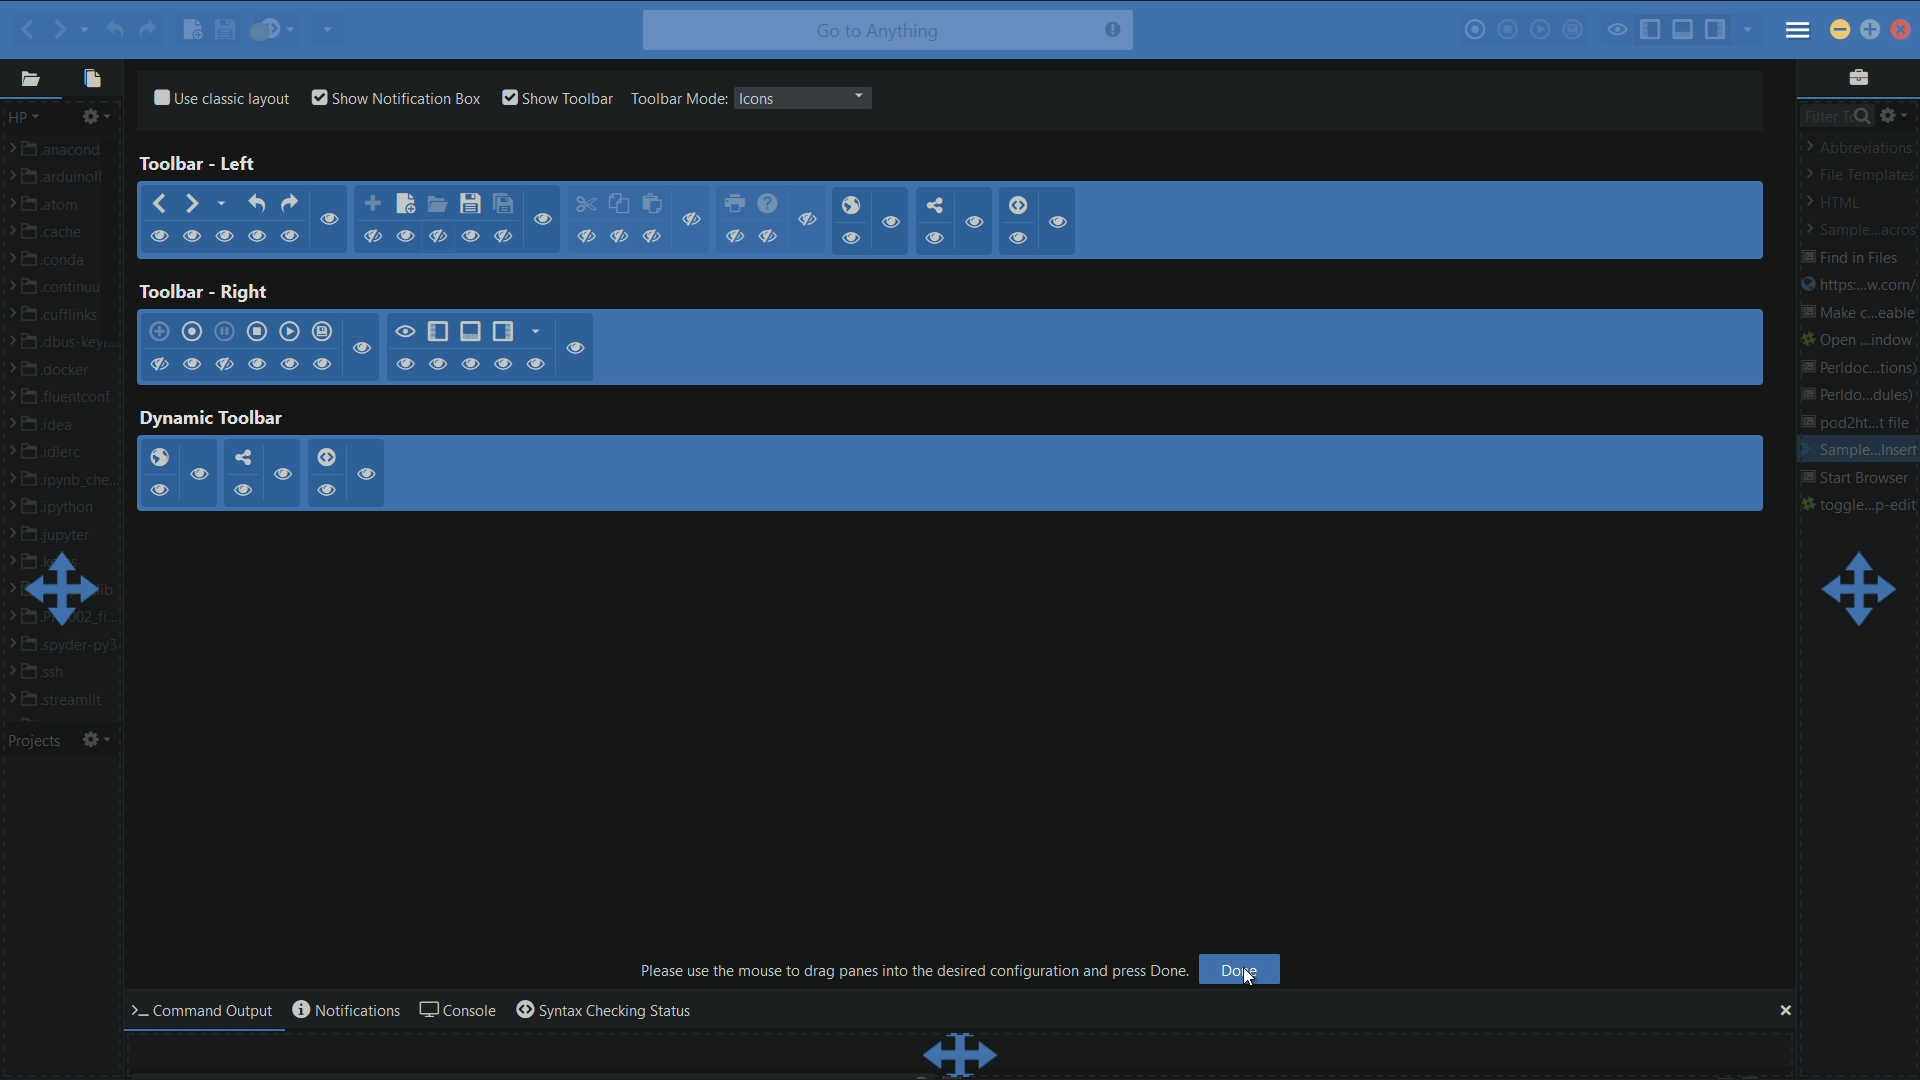 The width and height of the screenshot is (1920, 1080). What do you see at coordinates (887, 31) in the screenshot?
I see `go to anything` at bounding box center [887, 31].